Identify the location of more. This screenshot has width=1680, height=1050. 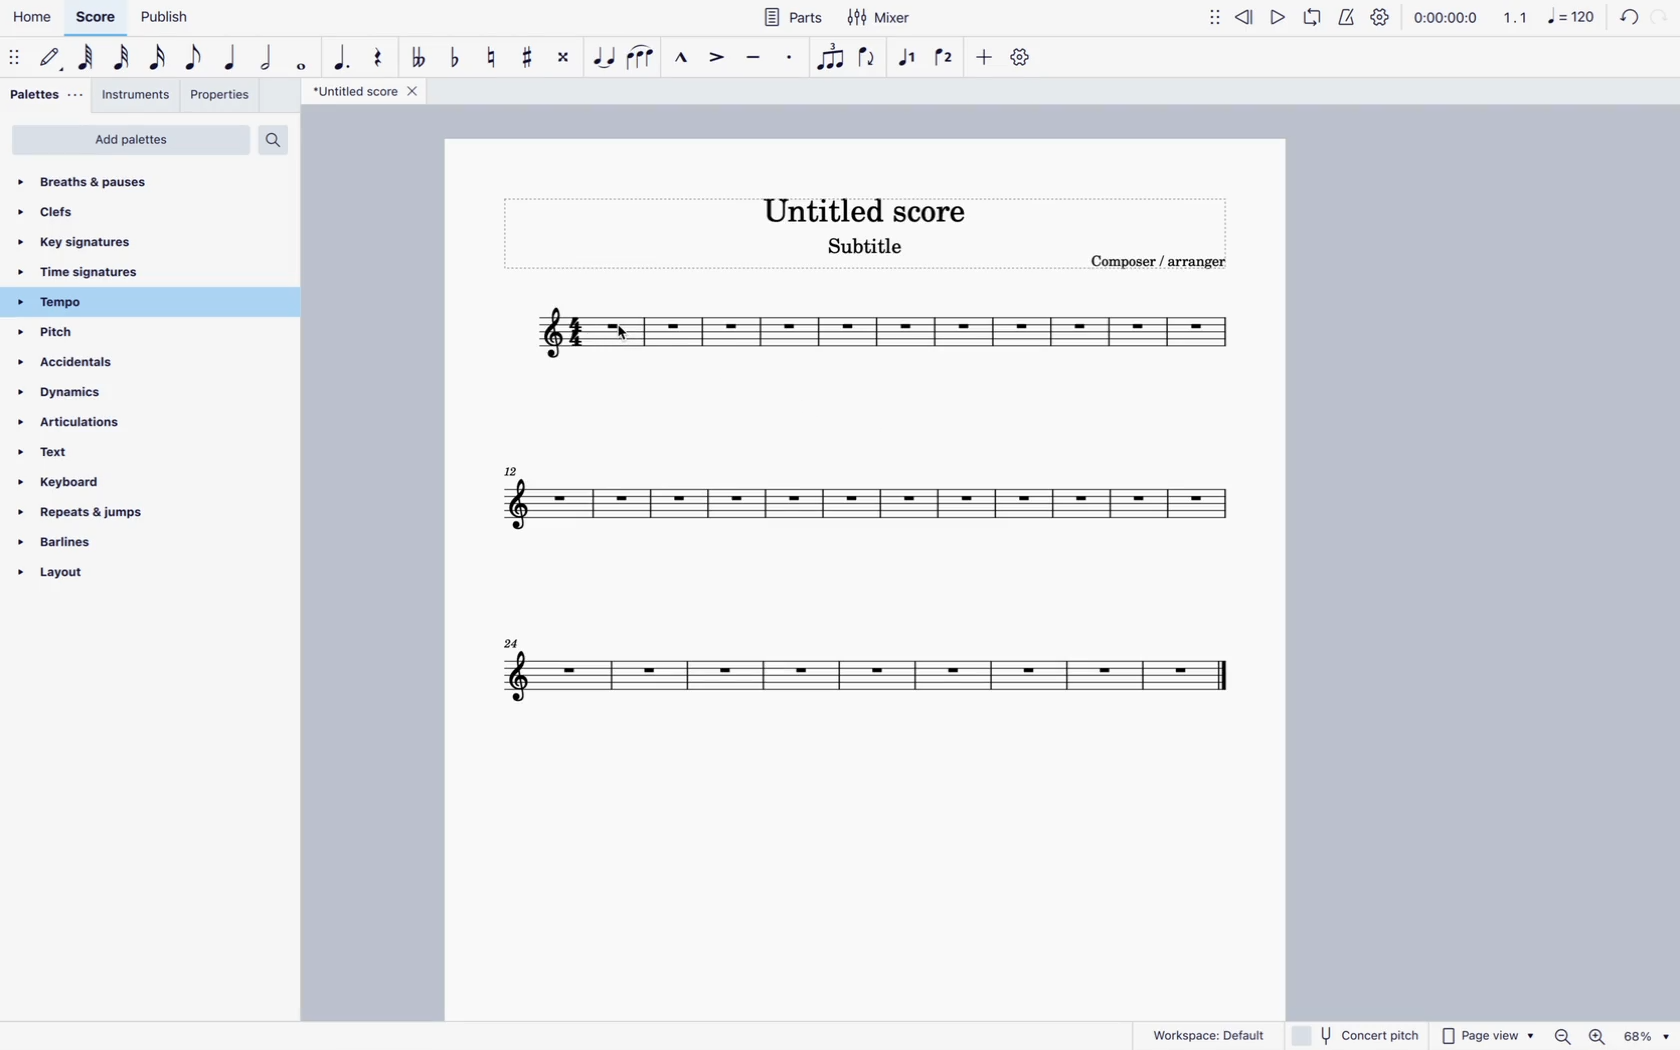
(986, 56).